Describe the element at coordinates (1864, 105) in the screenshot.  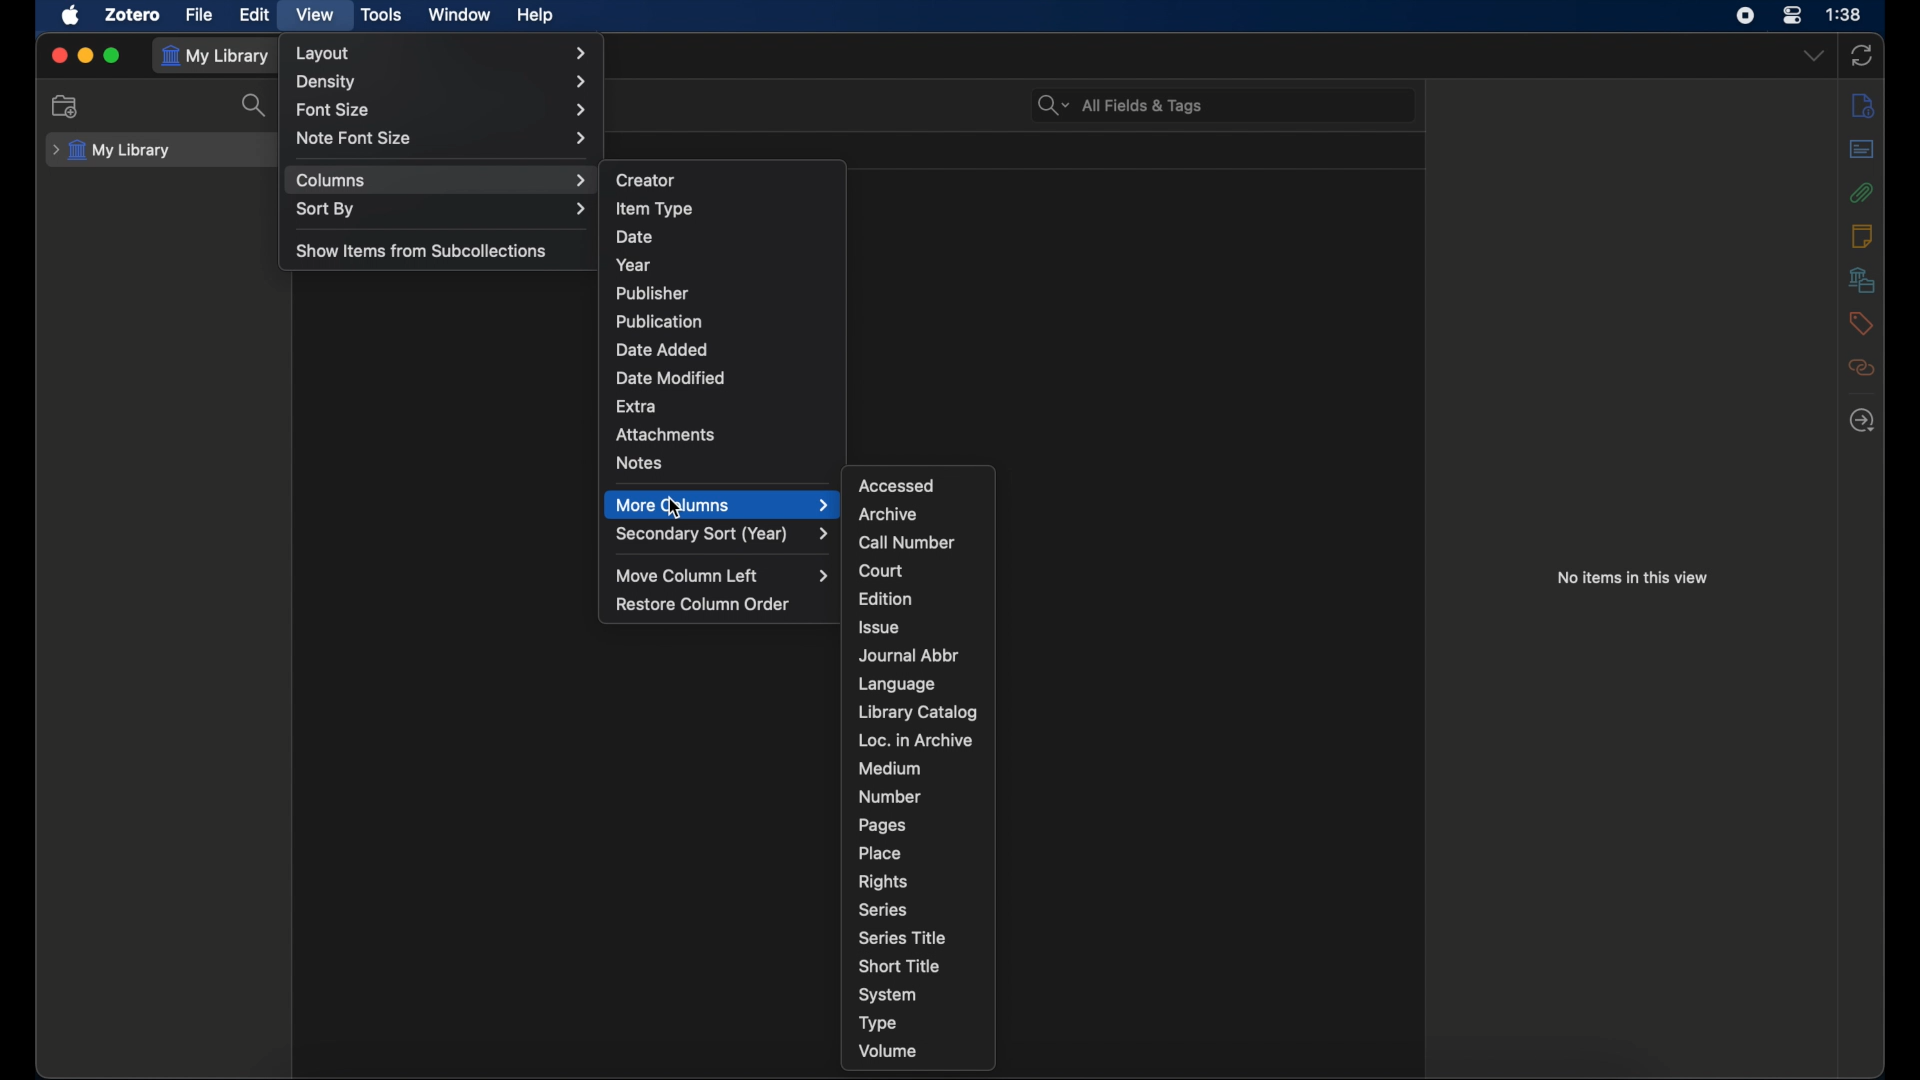
I see `info` at that location.